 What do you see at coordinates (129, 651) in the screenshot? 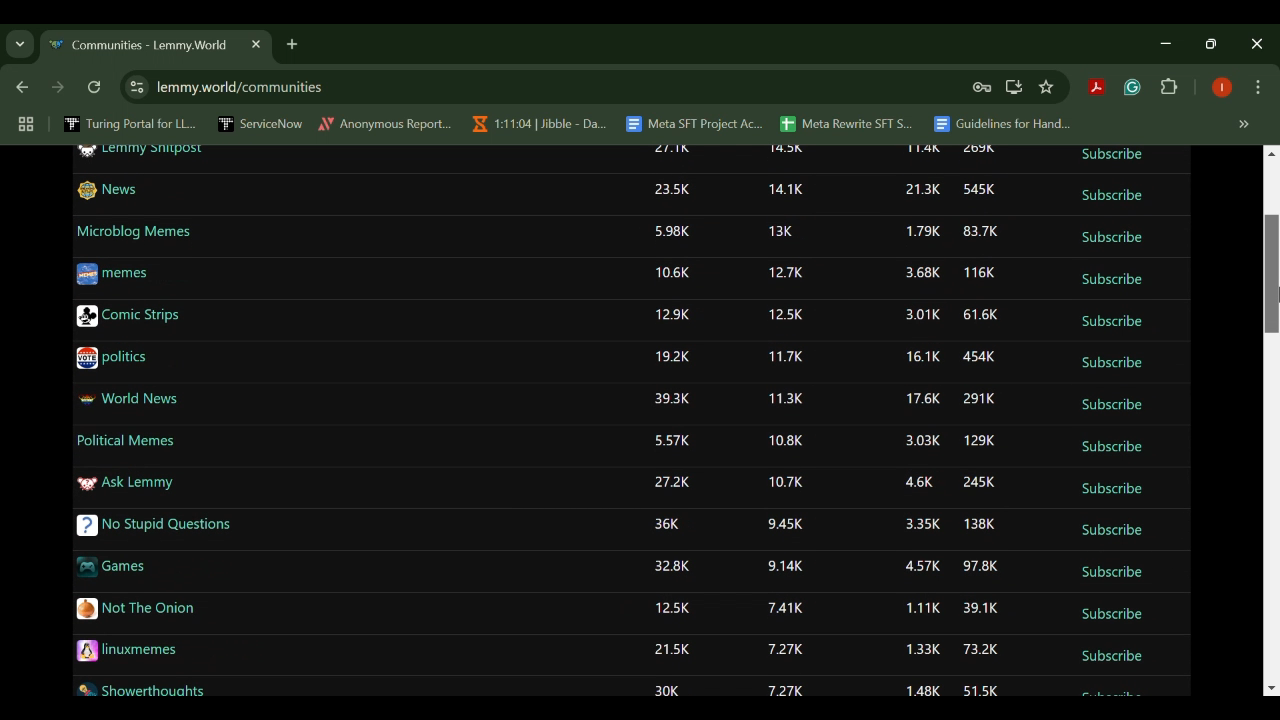
I see `linuxmemes` at bounding box center [129, 651].